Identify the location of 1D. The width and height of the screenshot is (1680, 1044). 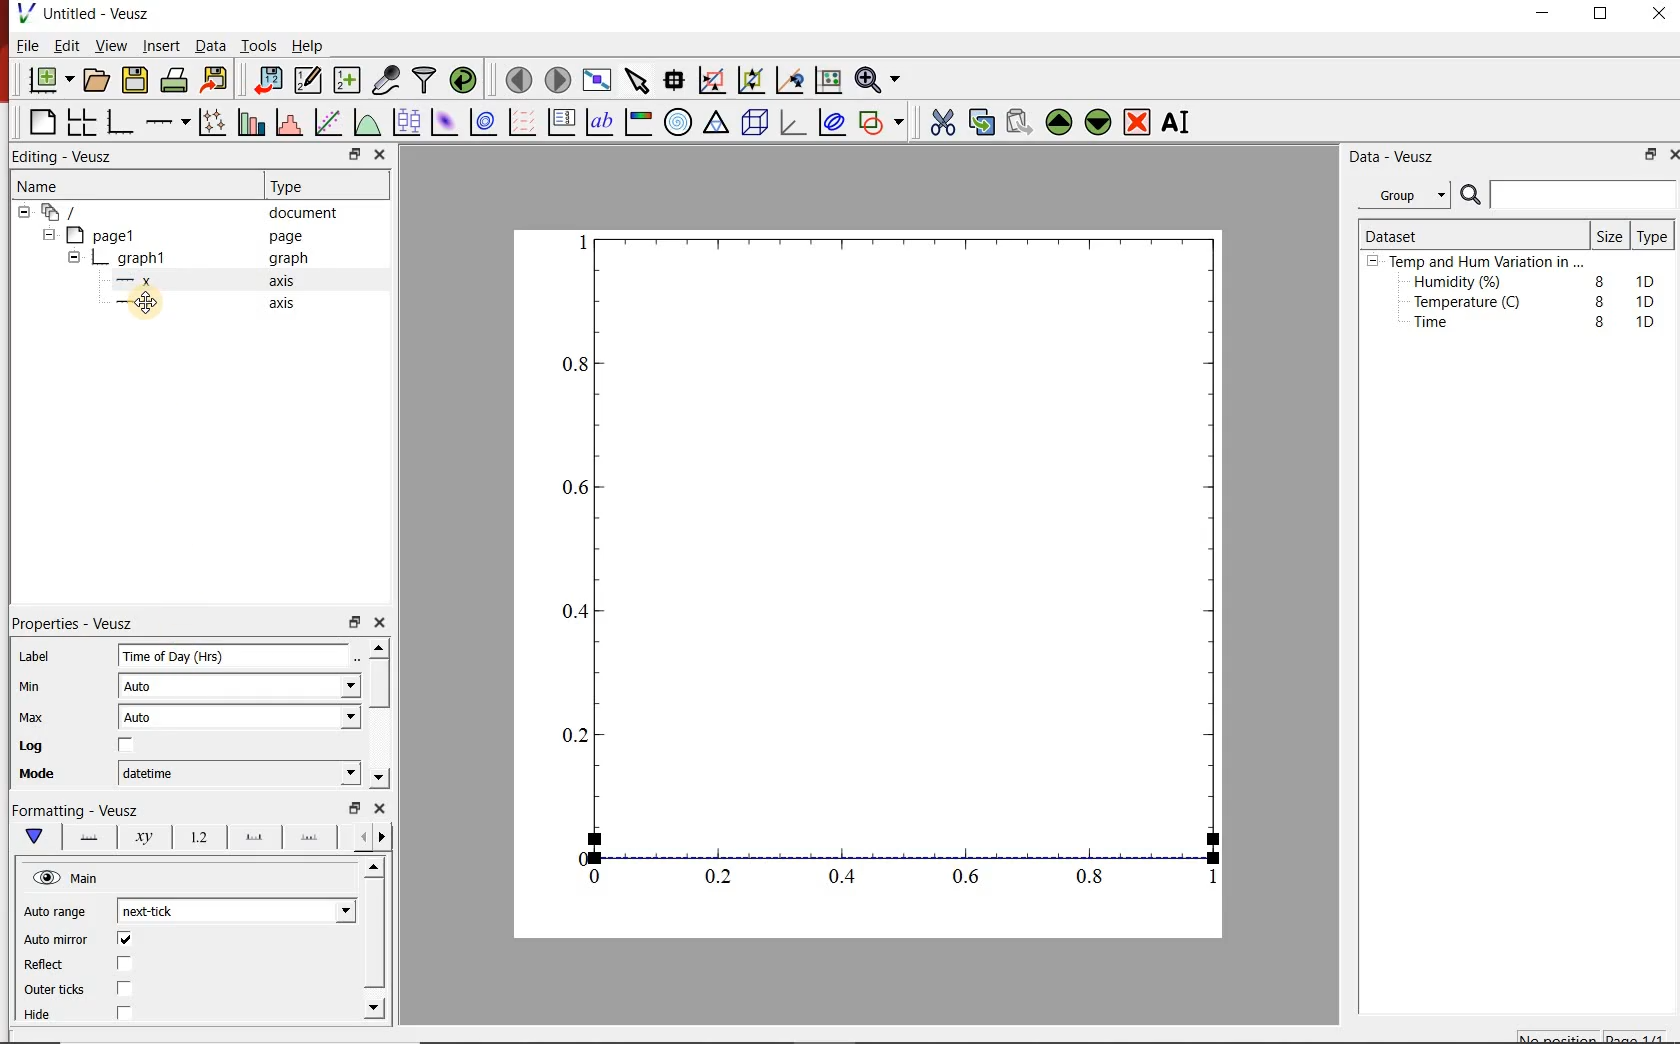
(1651, 301).